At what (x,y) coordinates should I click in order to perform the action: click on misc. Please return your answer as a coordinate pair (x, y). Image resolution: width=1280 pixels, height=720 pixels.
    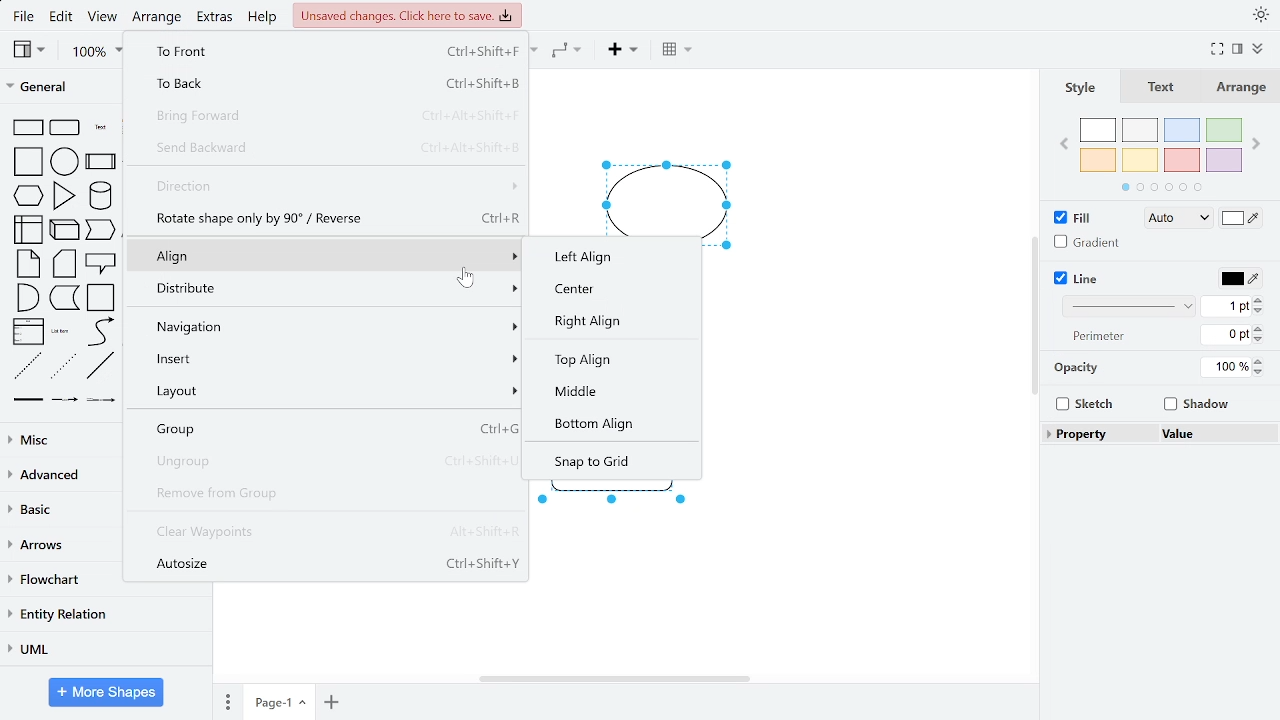
    Looking at the image, I should click on (59, 440).